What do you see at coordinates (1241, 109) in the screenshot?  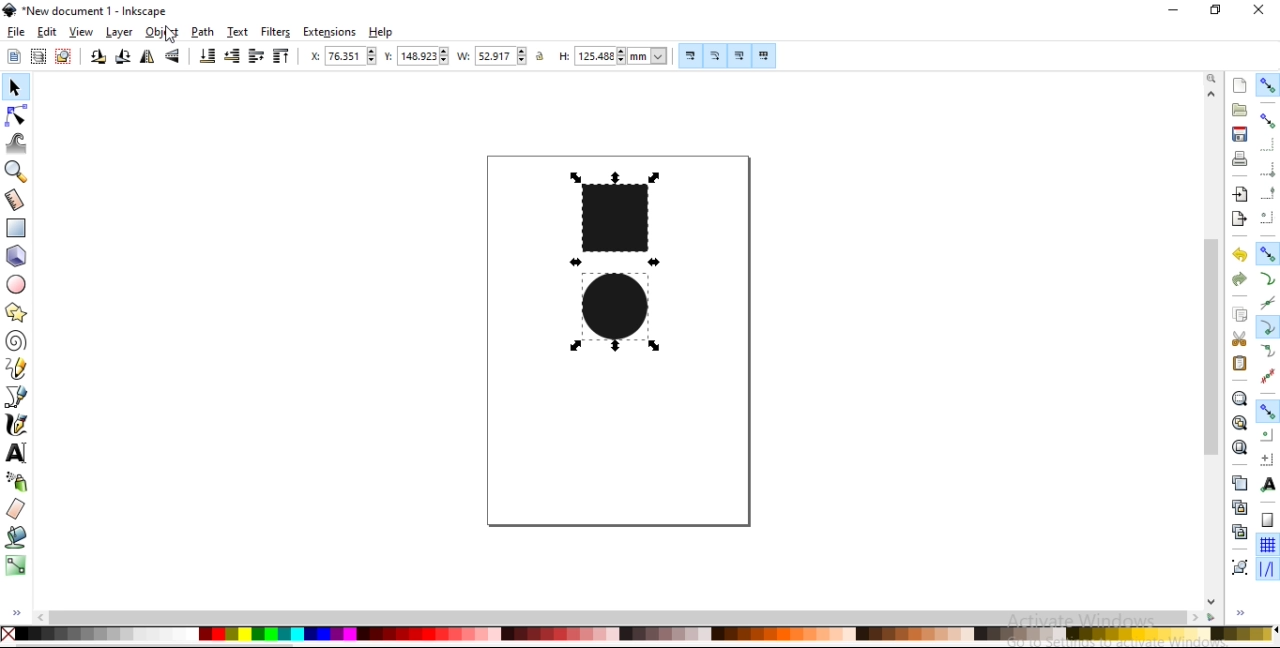 I see `open a existing document` at bounding box center [1241, 109].